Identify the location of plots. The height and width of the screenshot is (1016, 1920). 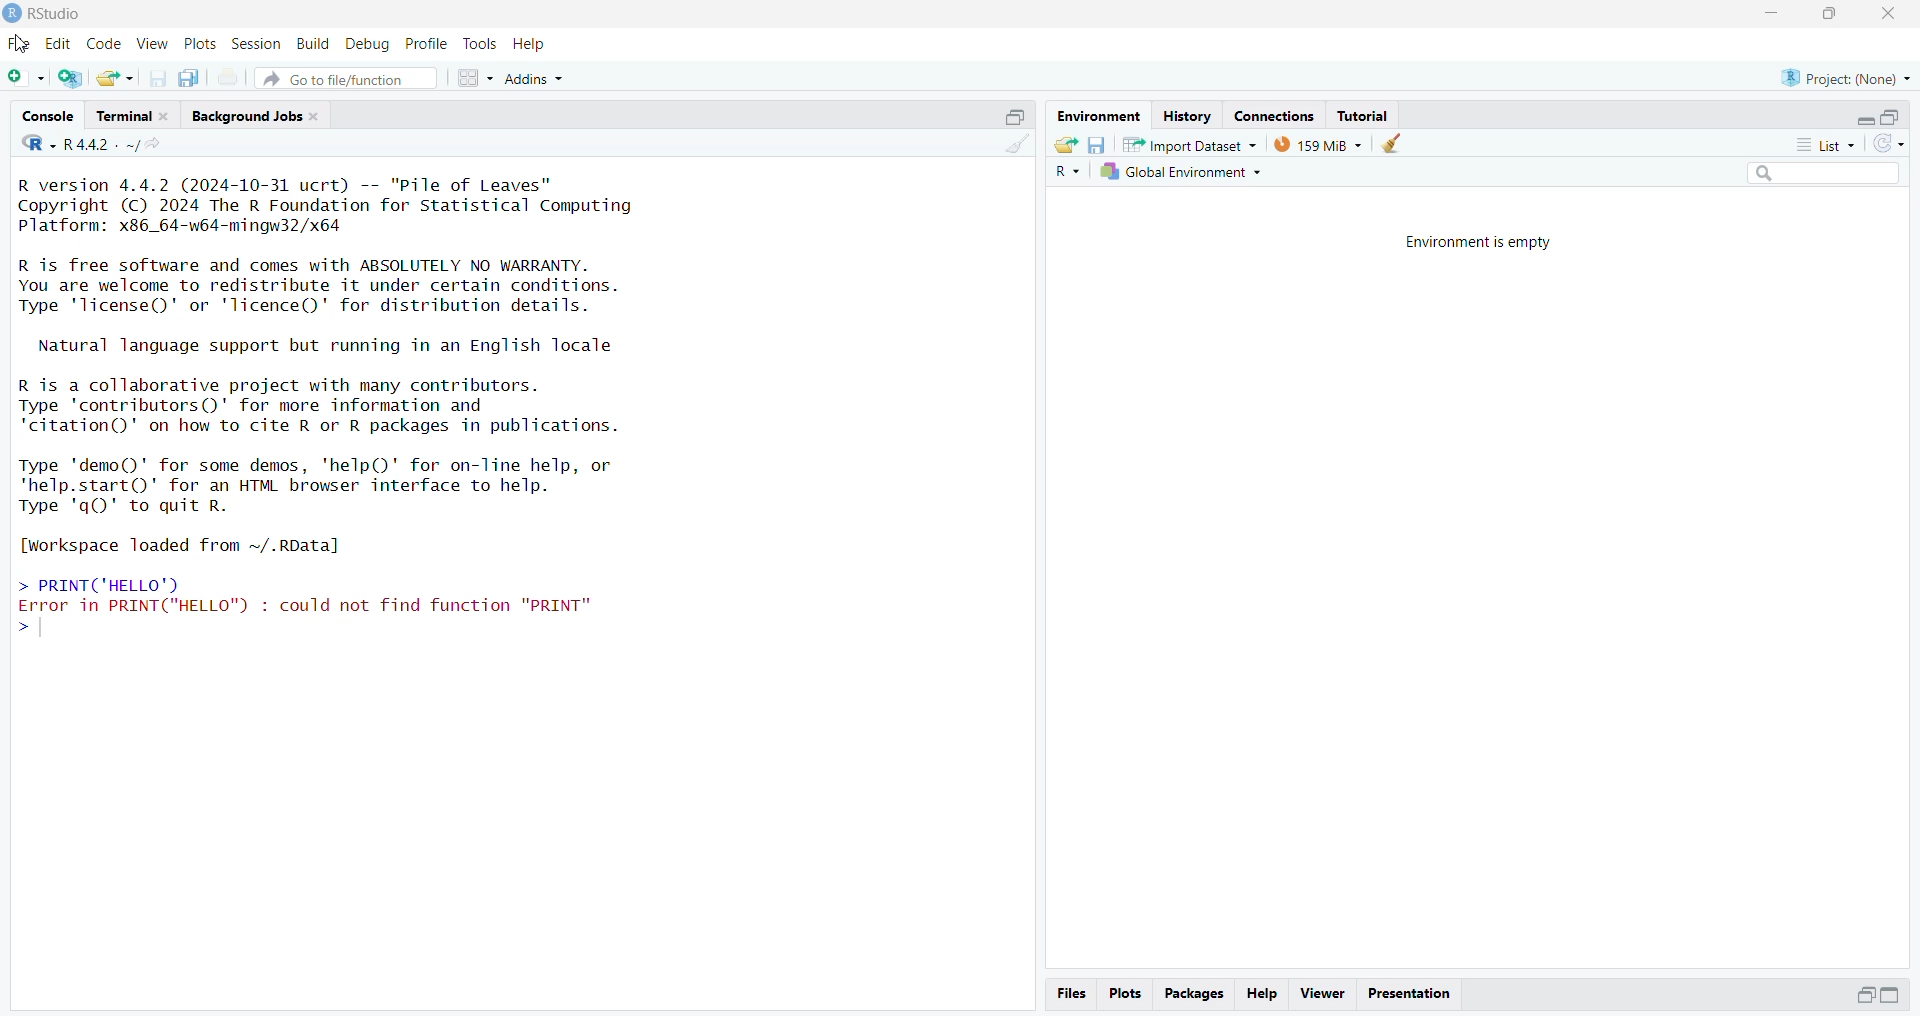
(202, 45).